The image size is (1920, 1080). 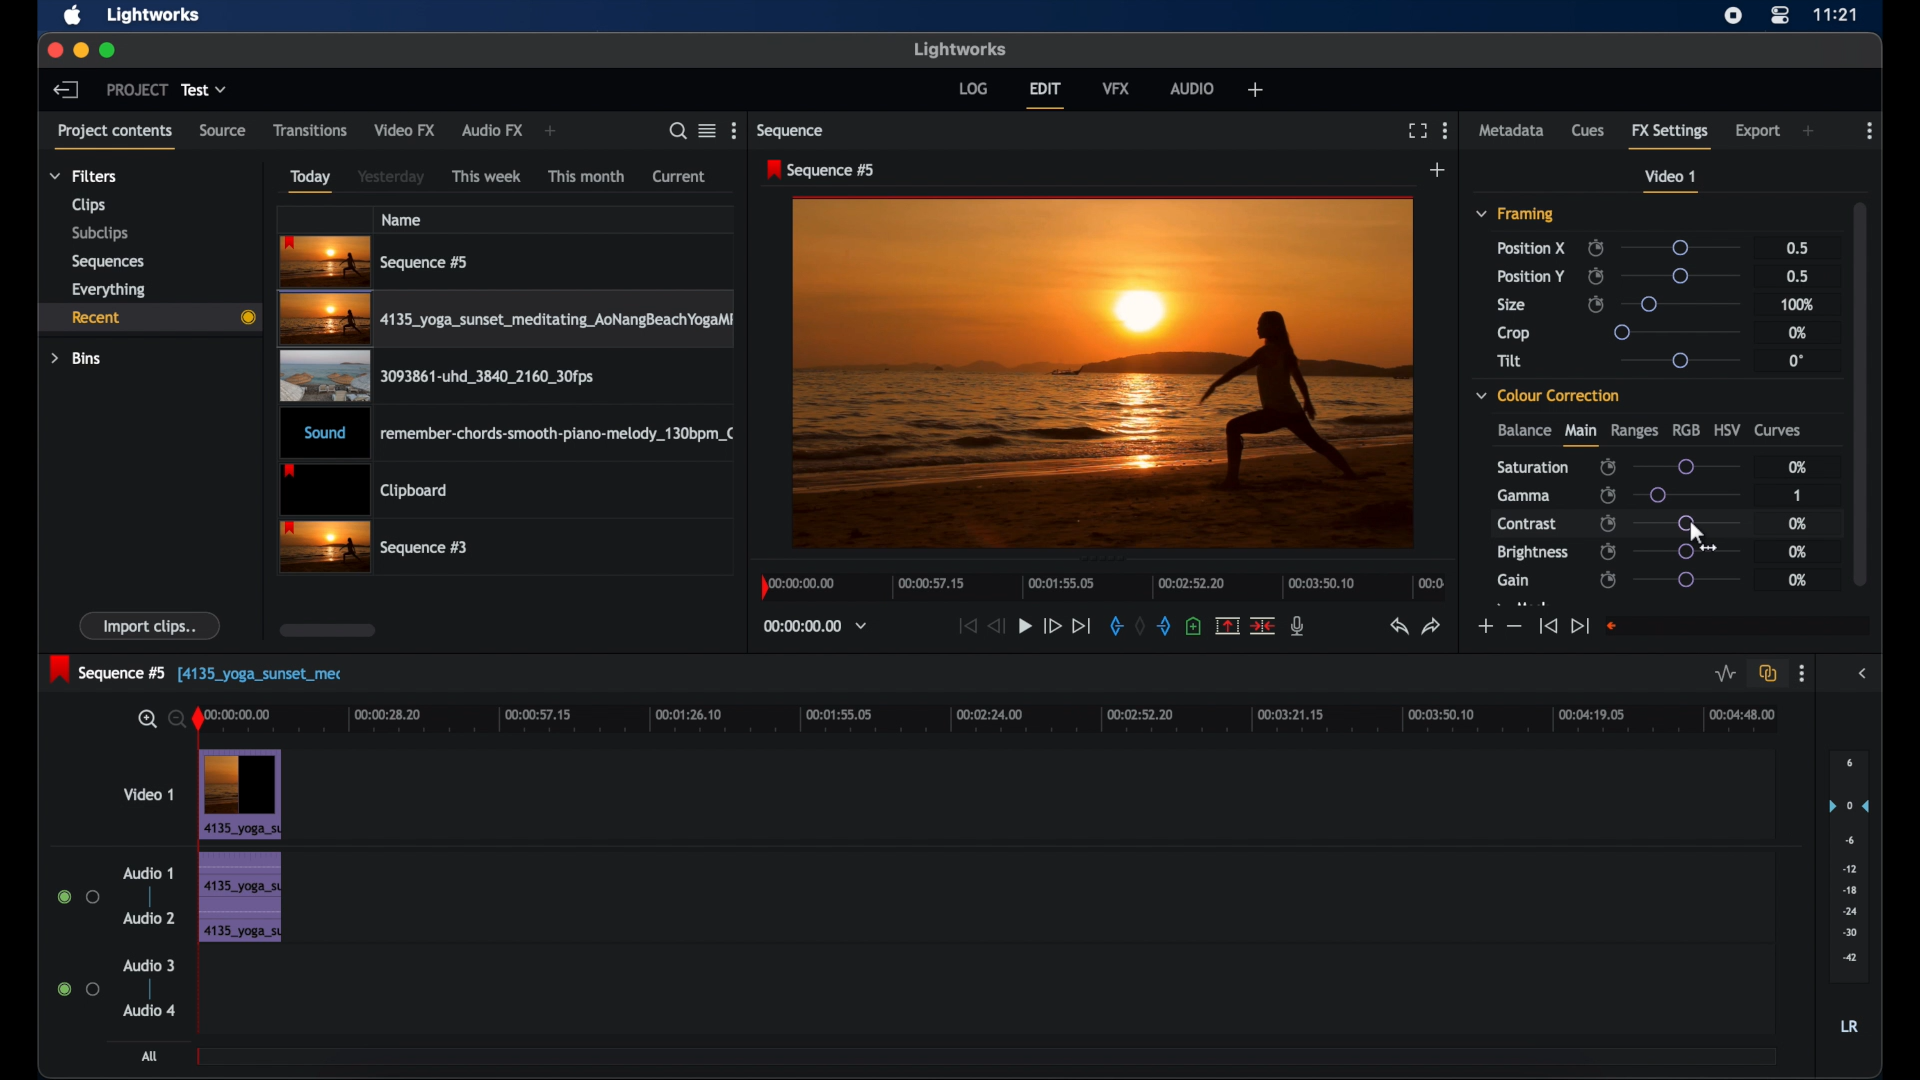 What do you see at coordinates (1795, 332) in the screenshot?
I see `0%` at bounding box center [1795, 332].